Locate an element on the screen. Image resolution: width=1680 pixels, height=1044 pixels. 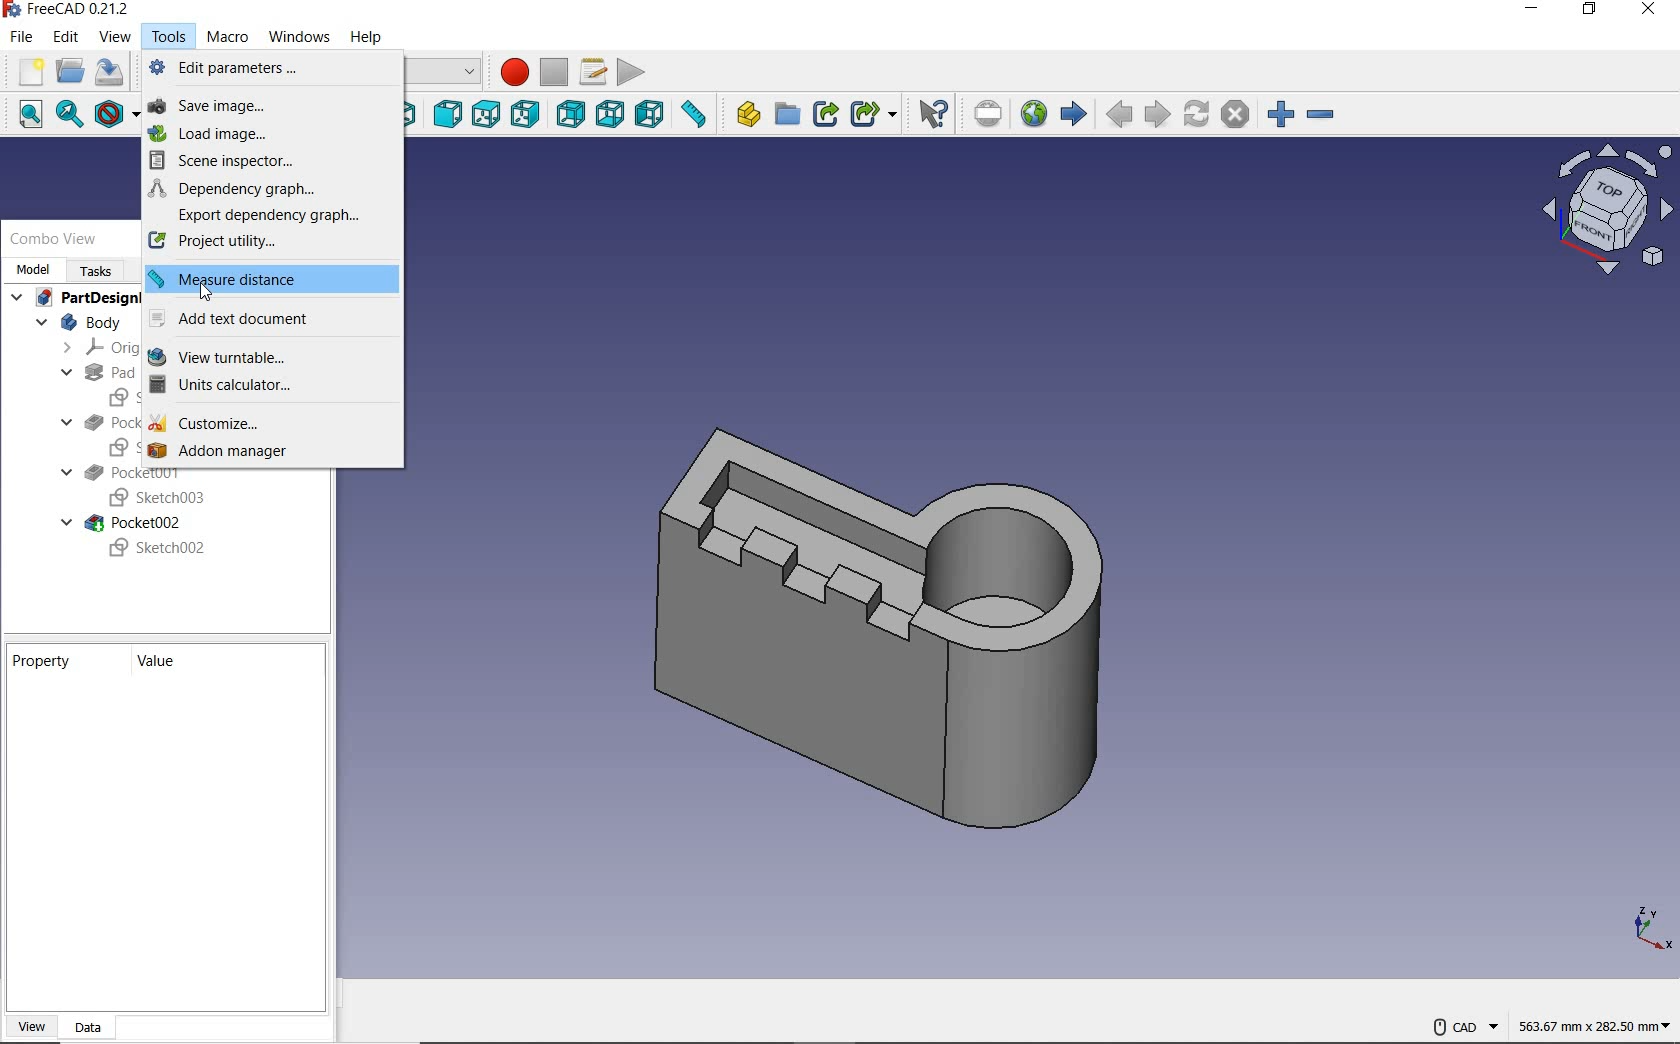
fit all is located at coordinates (22, 116).